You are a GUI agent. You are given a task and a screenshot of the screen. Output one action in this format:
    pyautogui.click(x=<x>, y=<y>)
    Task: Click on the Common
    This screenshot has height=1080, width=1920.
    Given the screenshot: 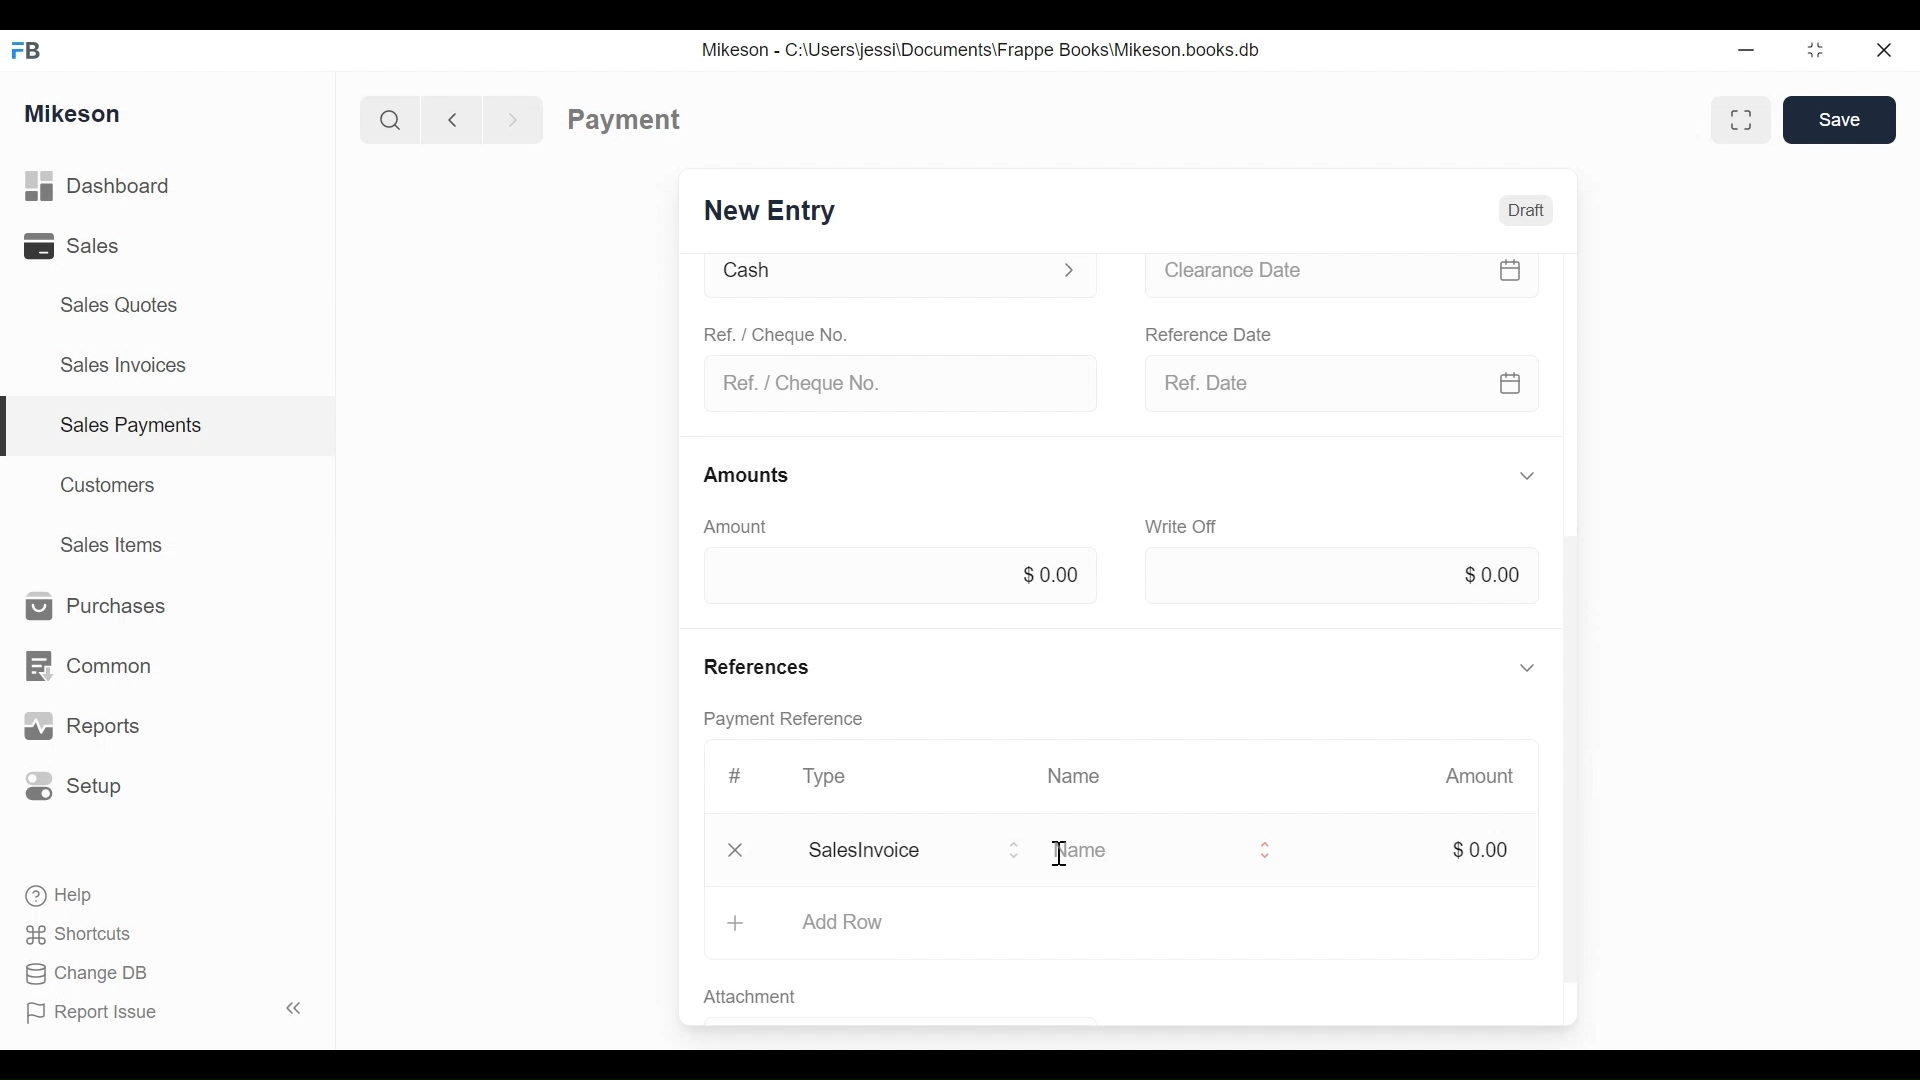 What is the action you would take?
    pyautogui.click(x=99, y=656)
    